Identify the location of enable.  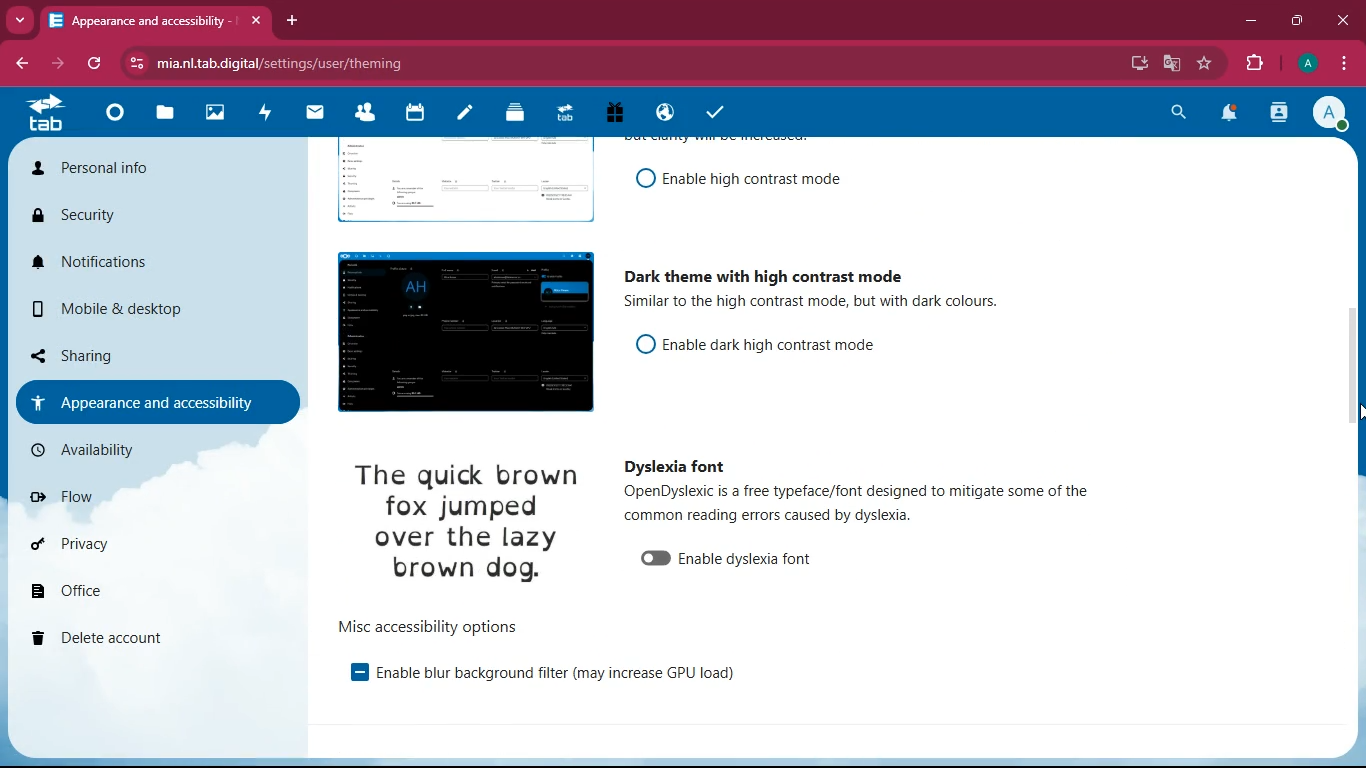
(555, 675).